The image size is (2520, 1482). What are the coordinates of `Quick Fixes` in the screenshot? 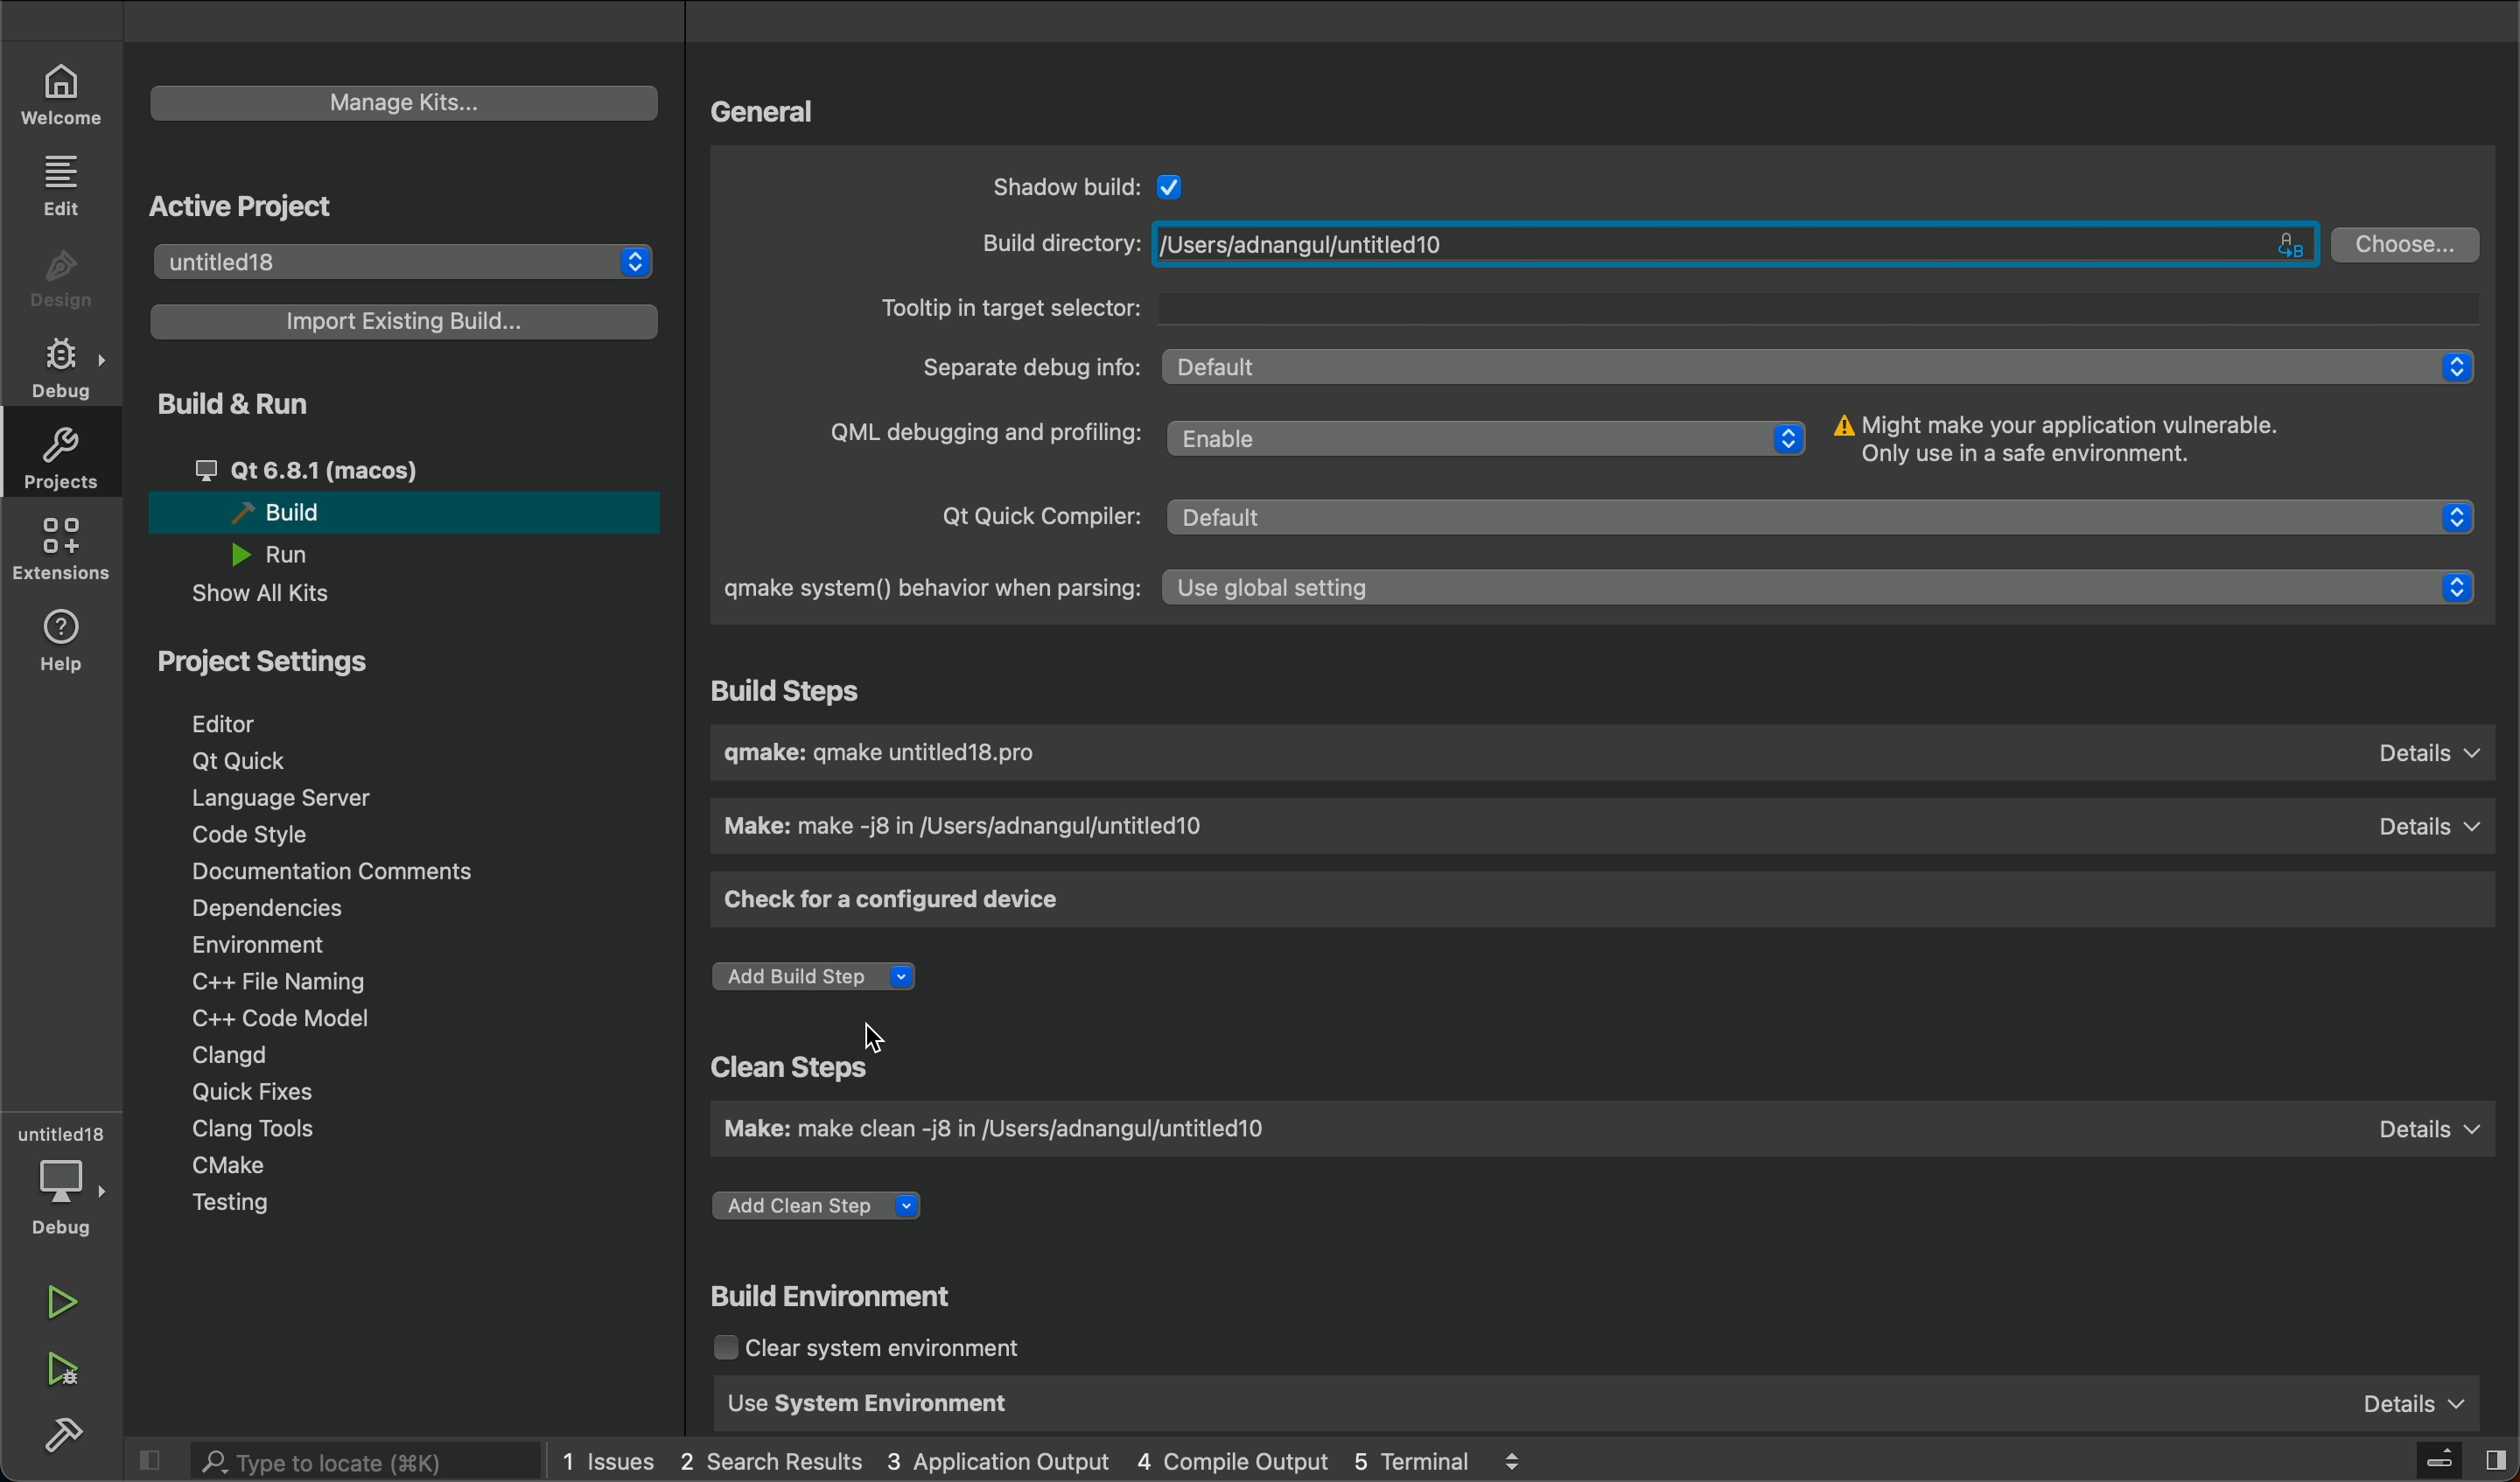 It's located at (251, 1090).